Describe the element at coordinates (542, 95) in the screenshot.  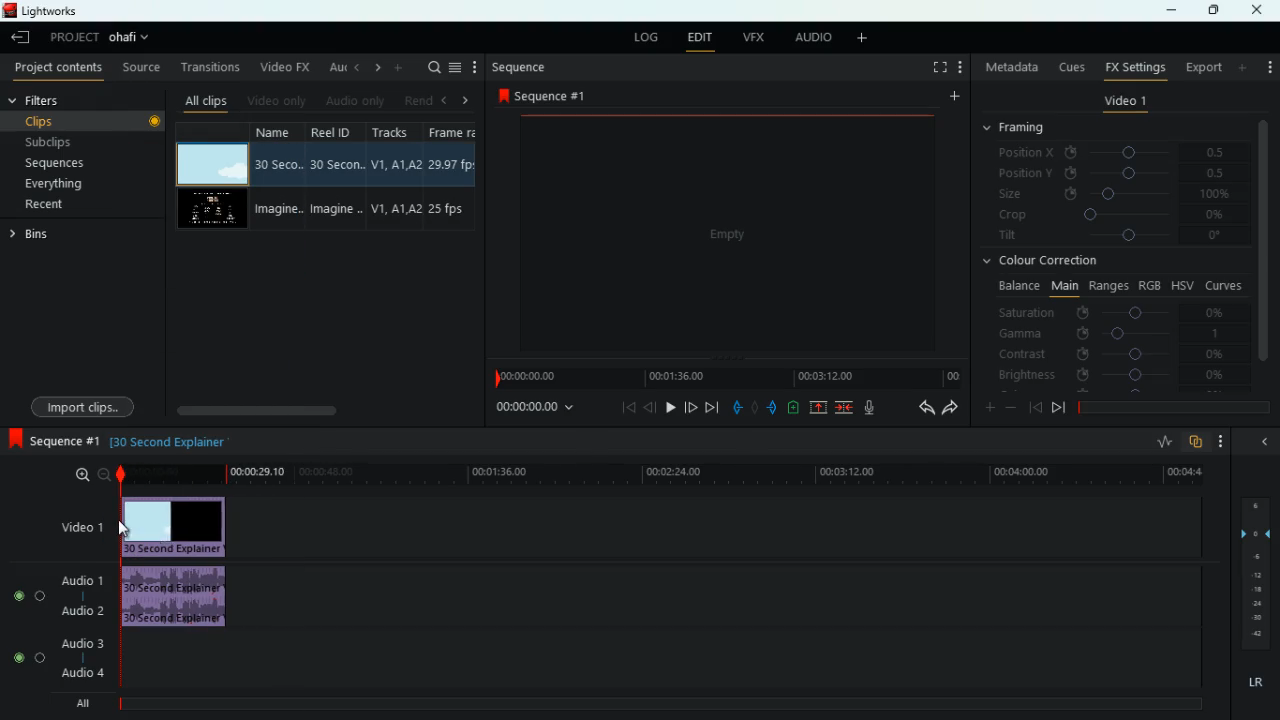
I see `sequence` at that location.